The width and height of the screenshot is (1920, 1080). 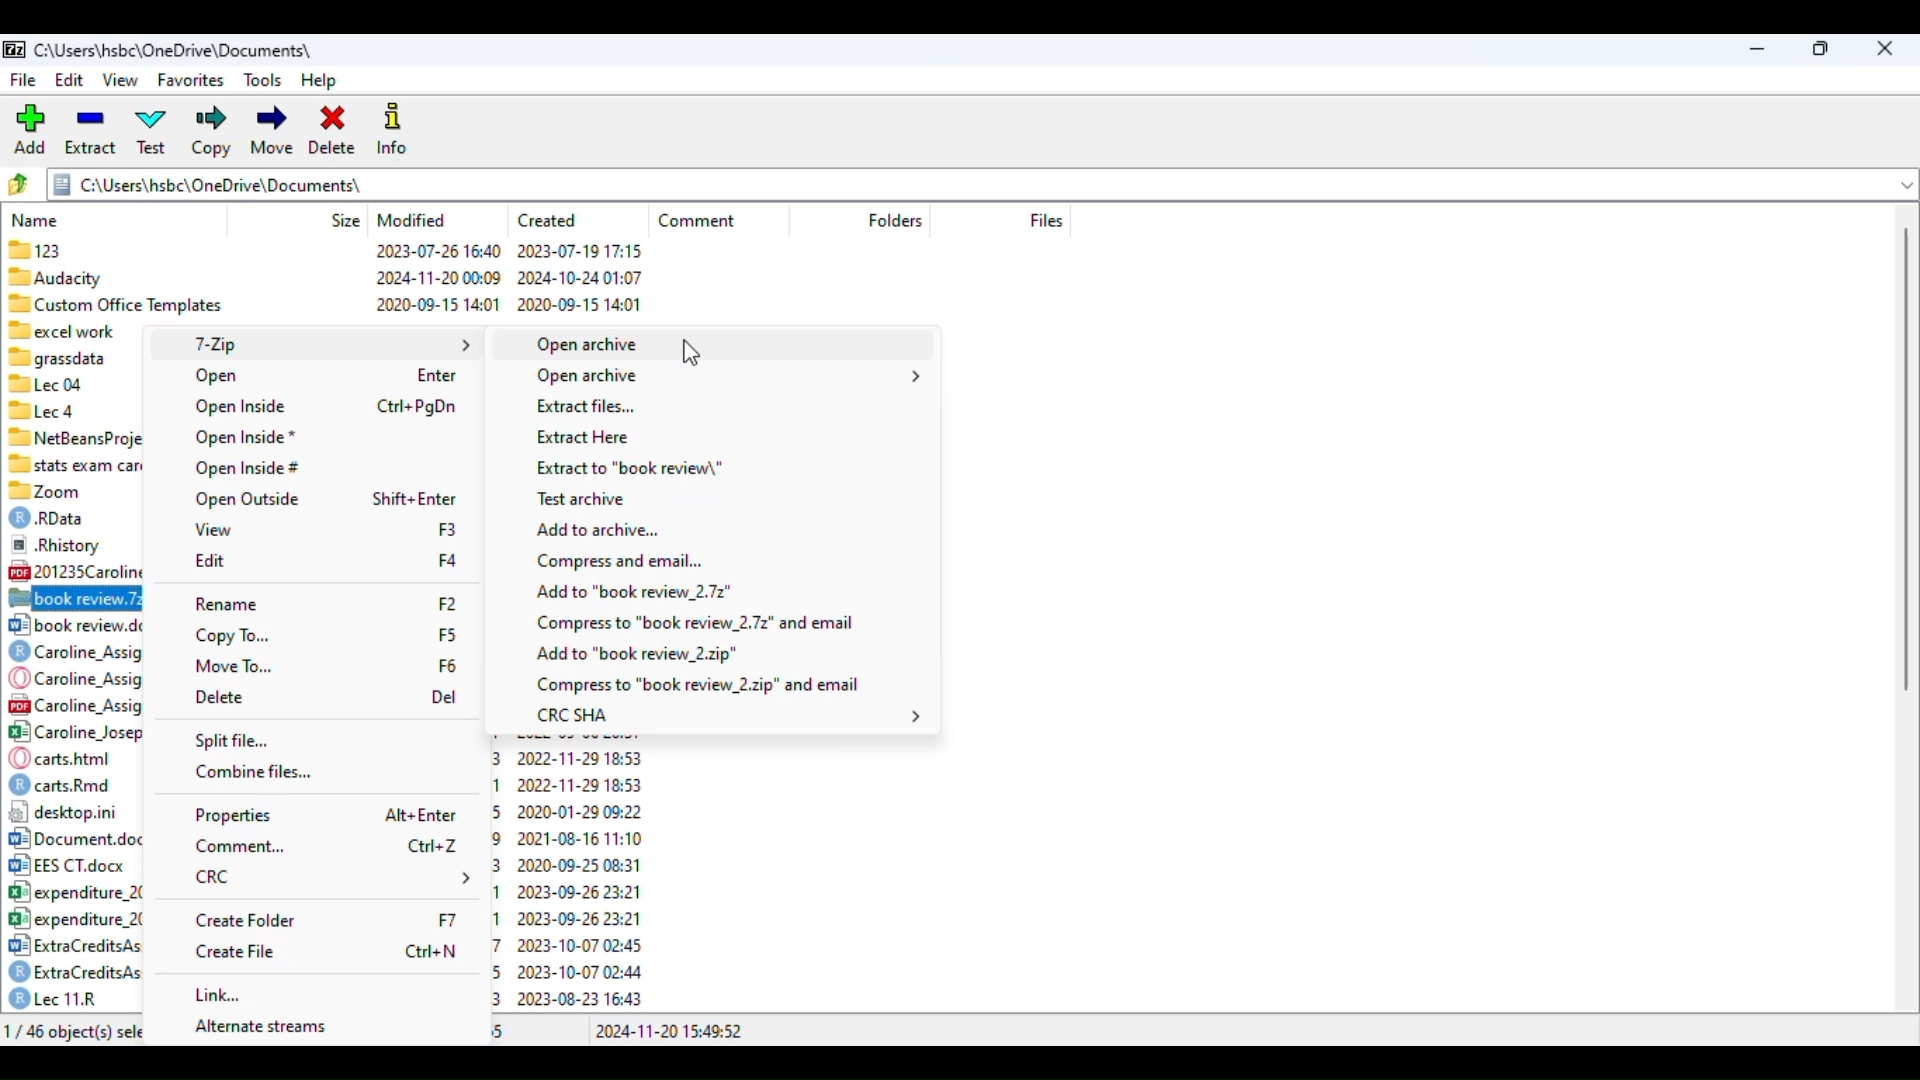 I want to click on size, so click(x=346, y=220).